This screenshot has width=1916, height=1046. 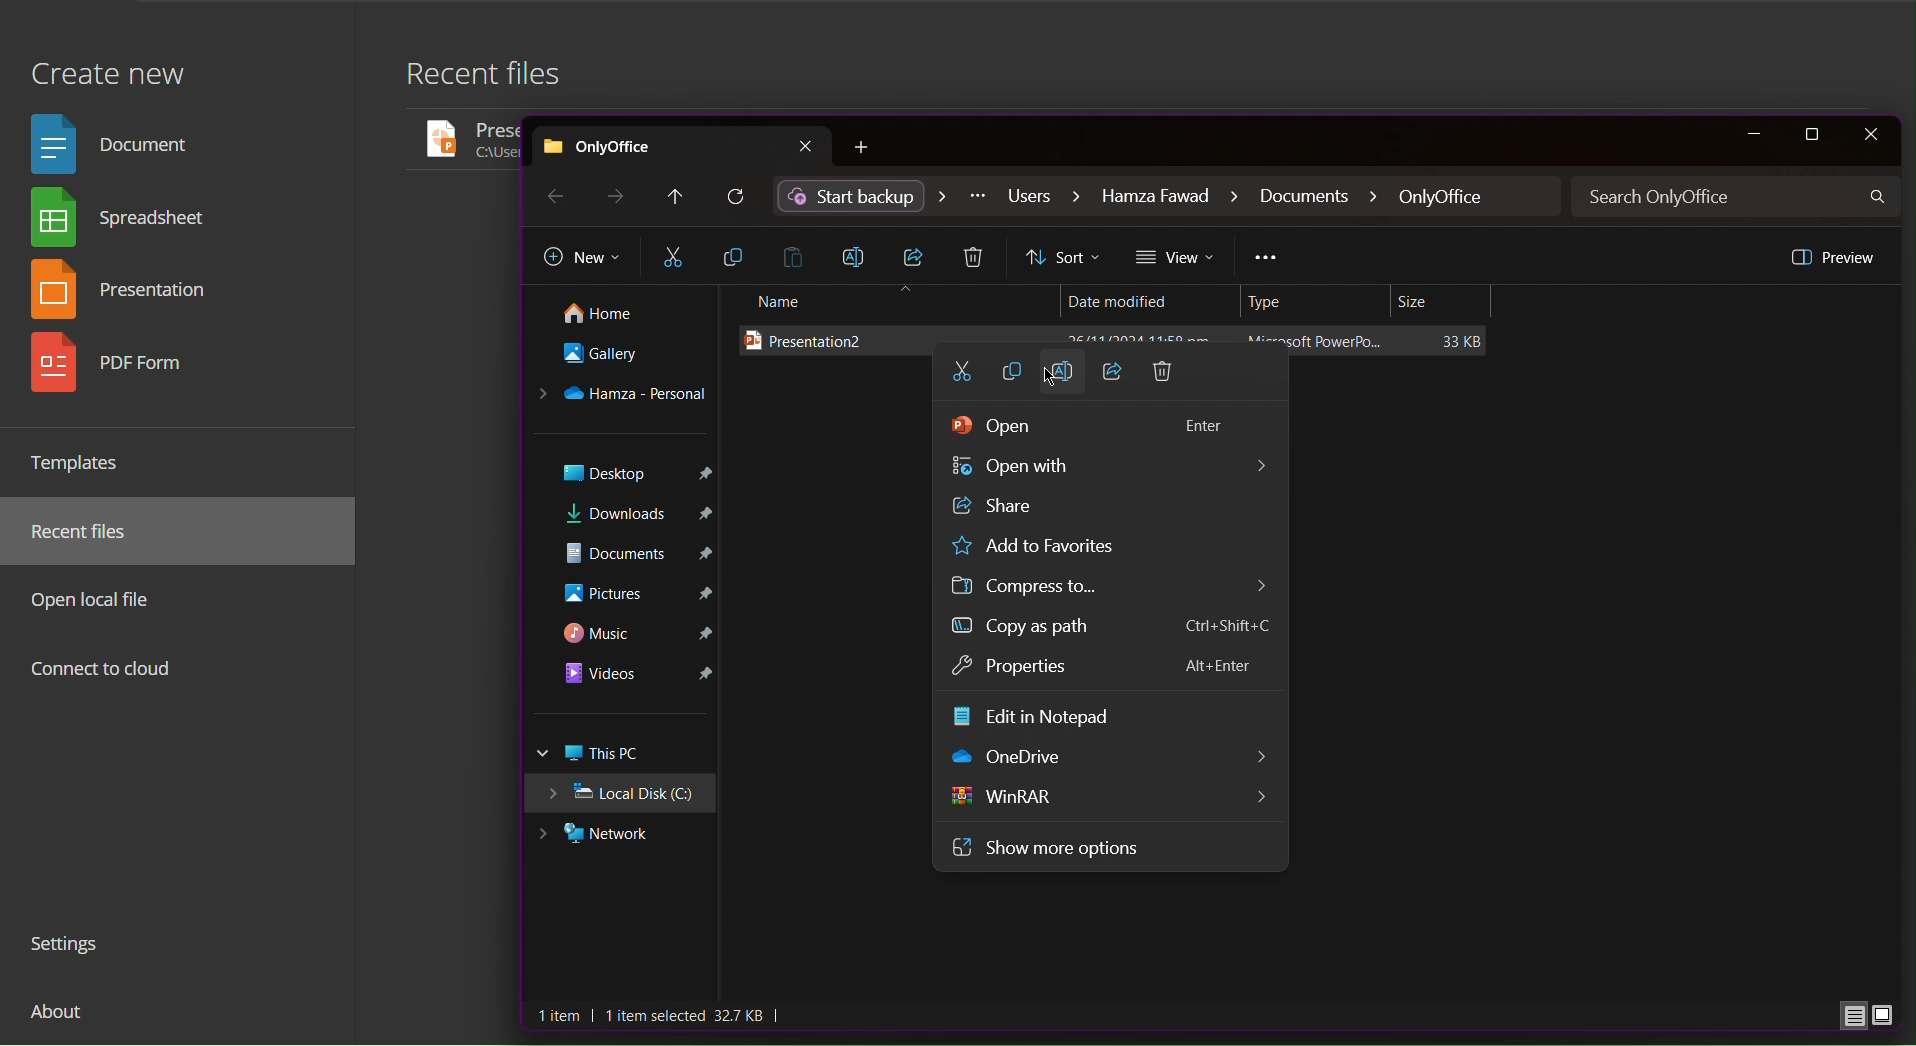 I want to click on Delete, so click(x=1163, y=382).